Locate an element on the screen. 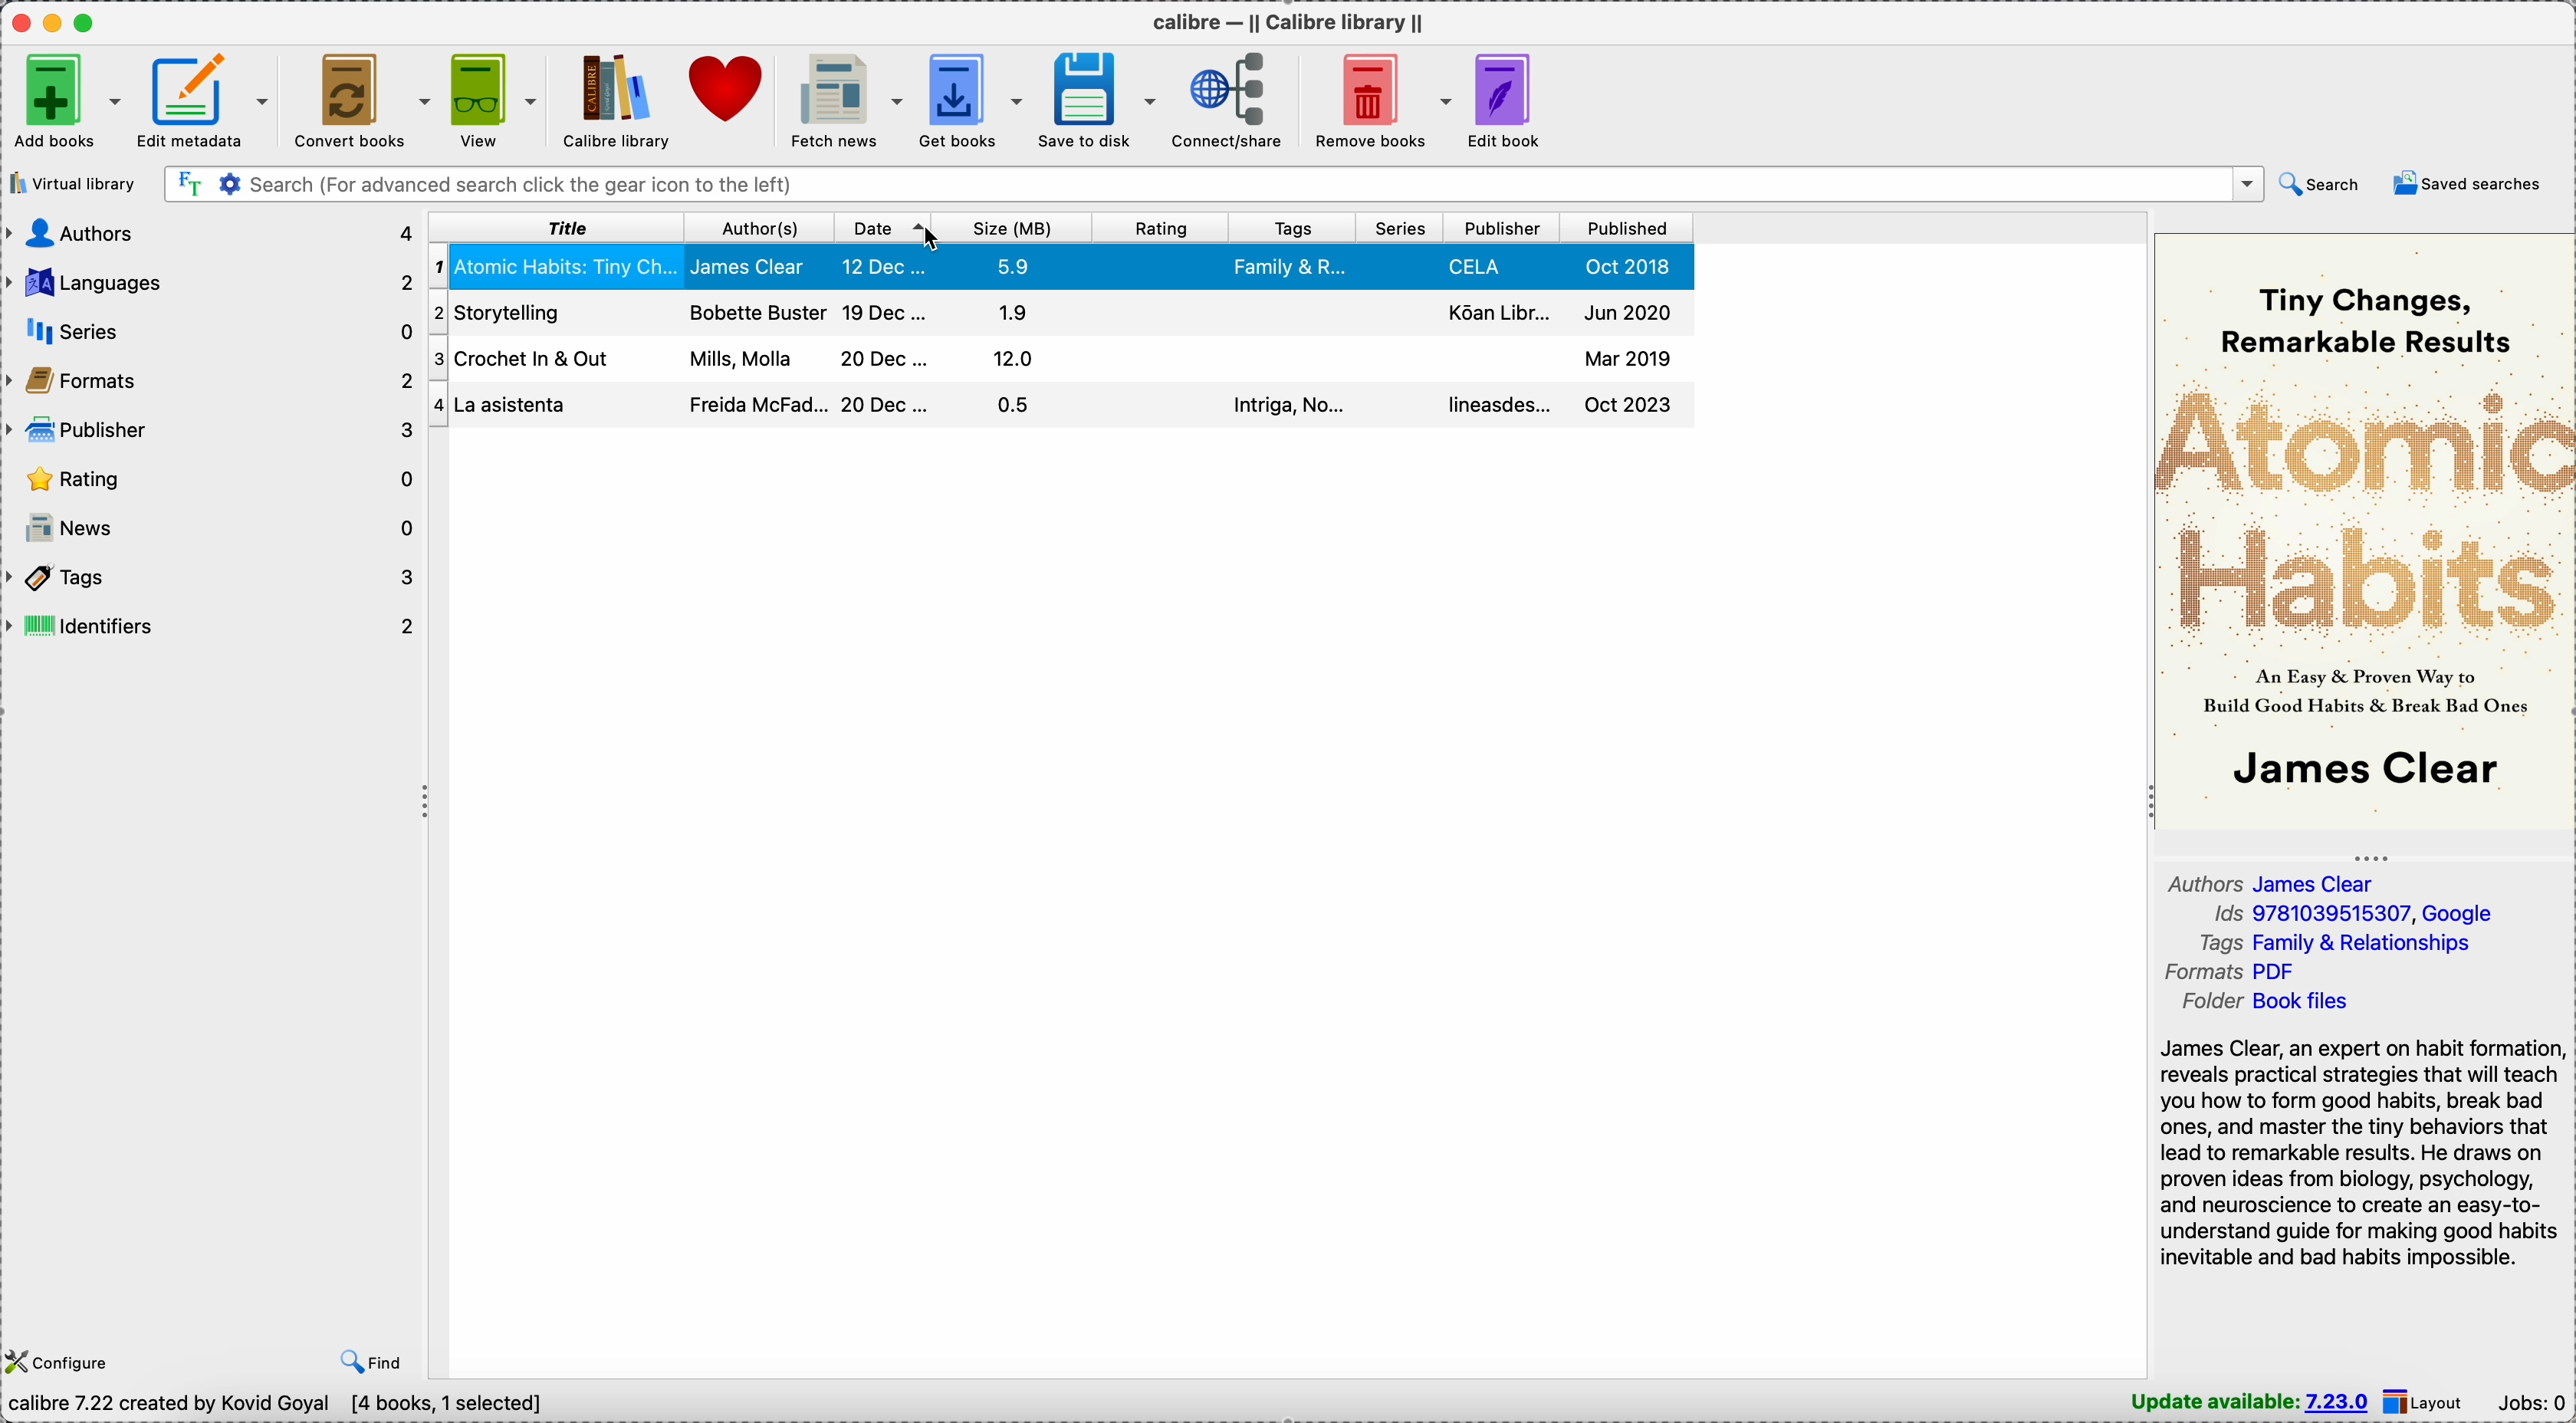 This screenshot has height=1423, width=2576. edit metadata is located at coordinates (208, 101).